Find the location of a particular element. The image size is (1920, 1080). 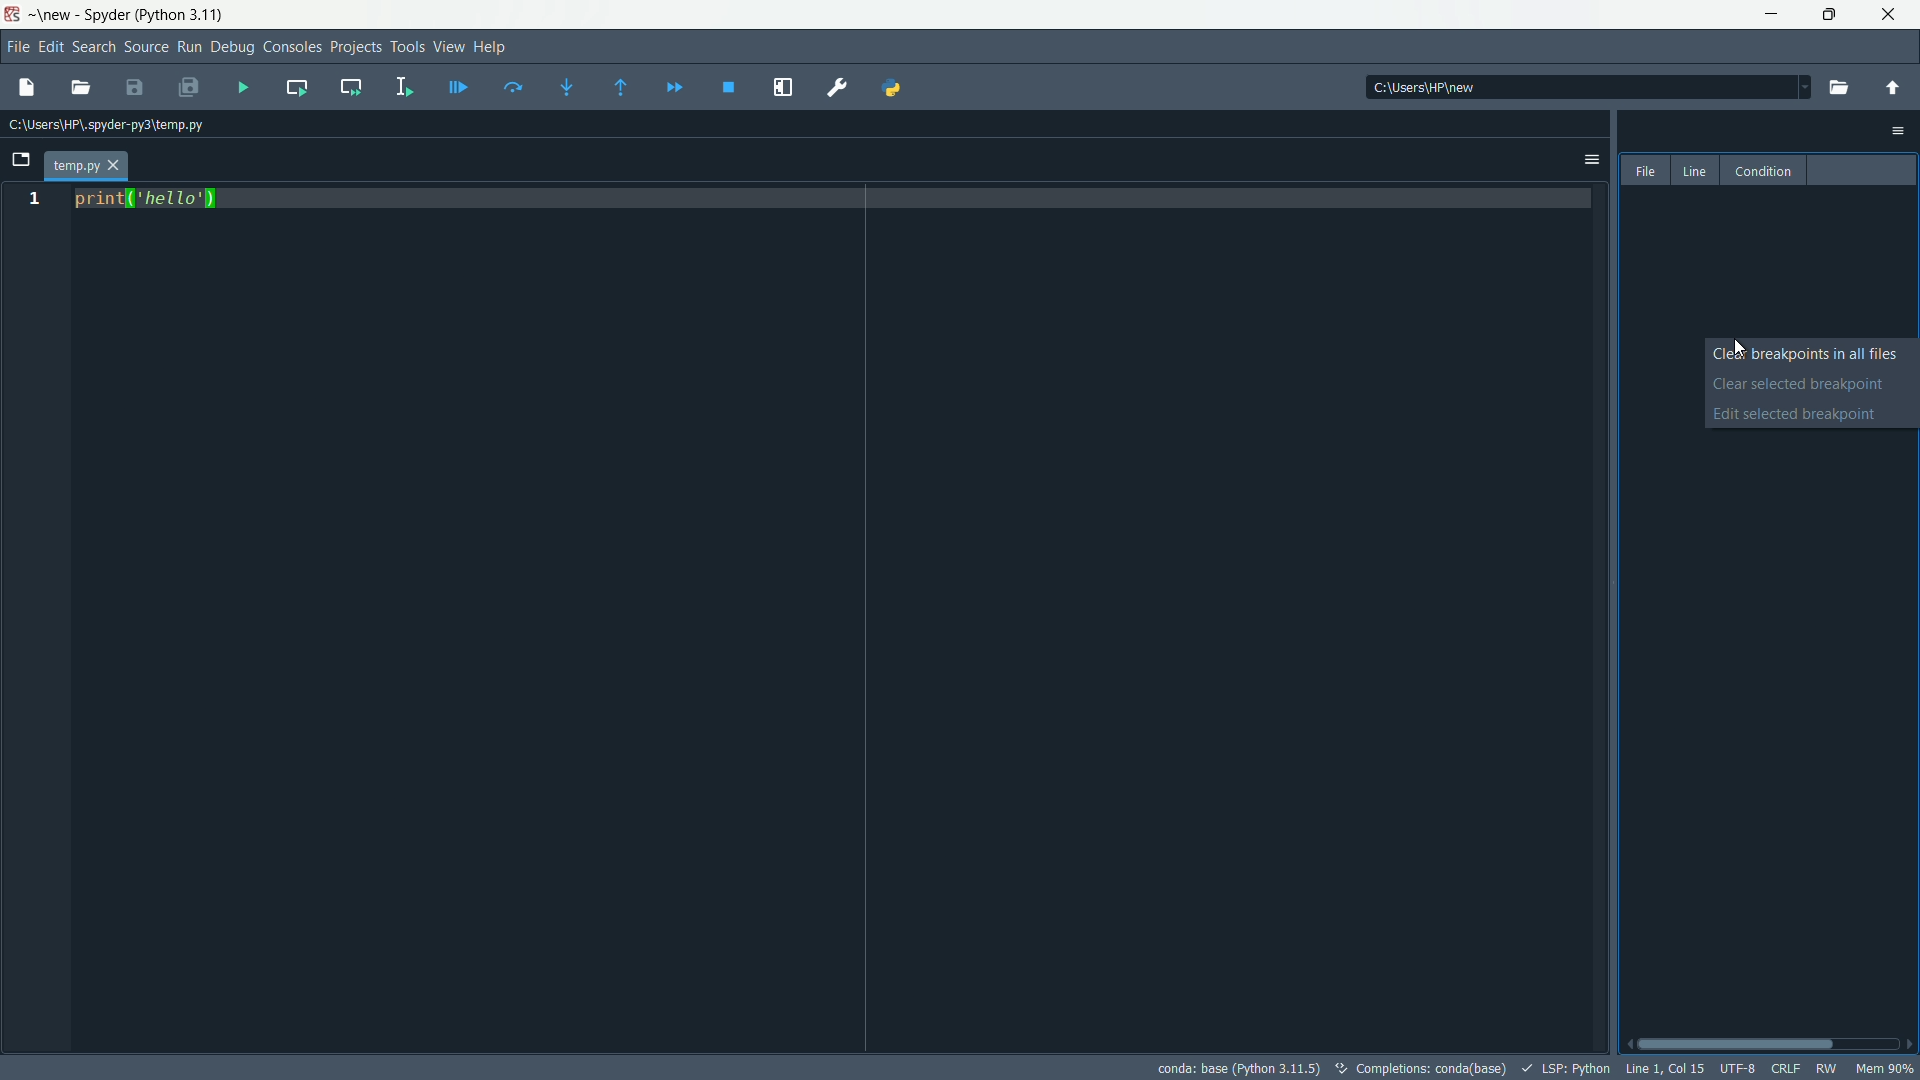

continue execution until next function is located at coordinates (623, 87).